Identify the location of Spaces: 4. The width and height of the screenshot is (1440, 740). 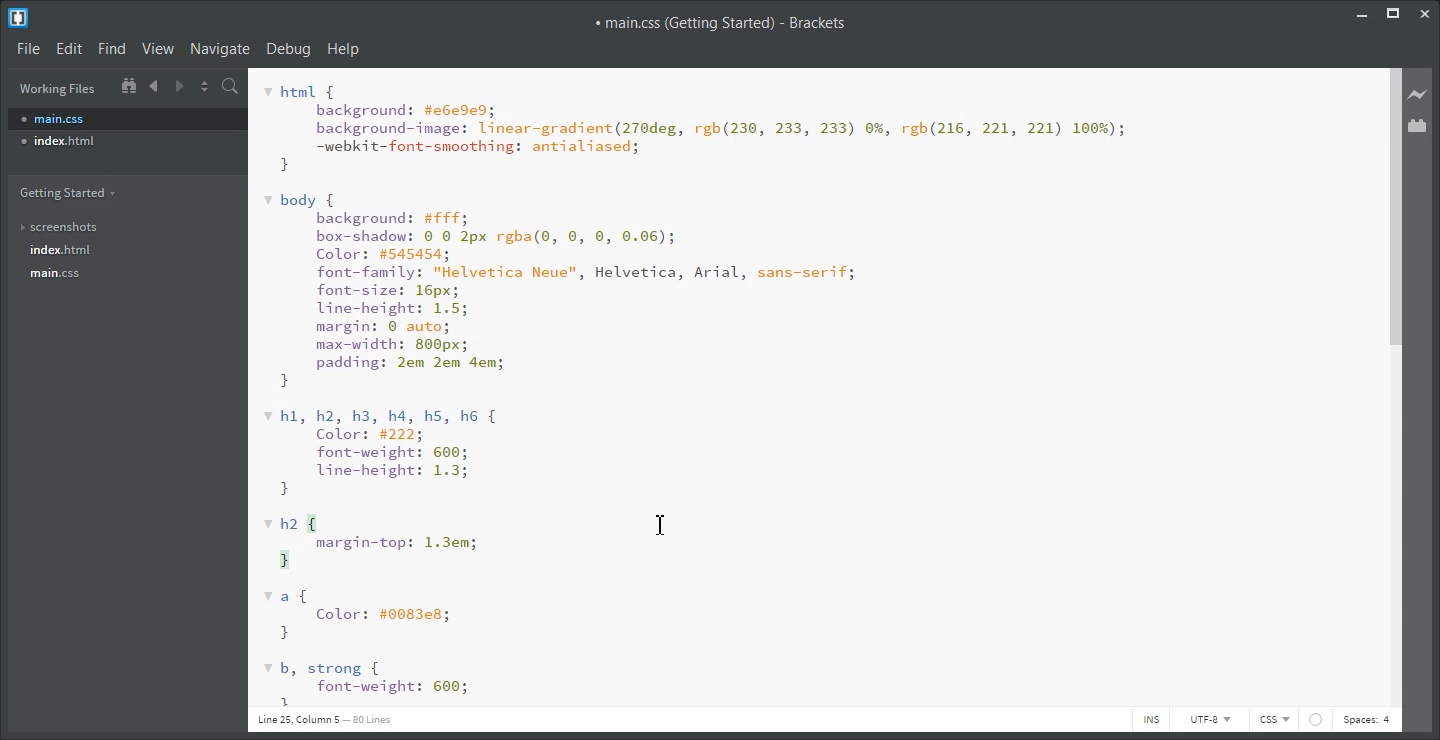
(1367, 721).